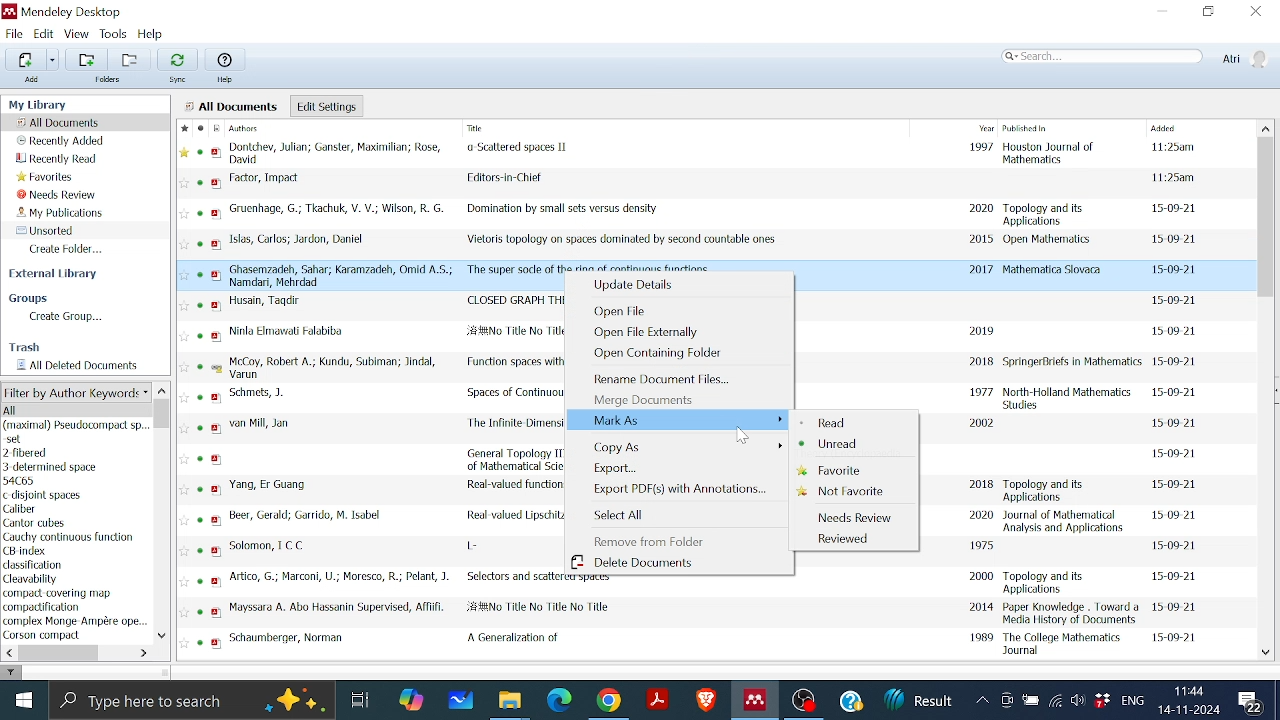  Describe the element at coordinates (1253, 11) in the screenshot. I see `Close window` at that location.